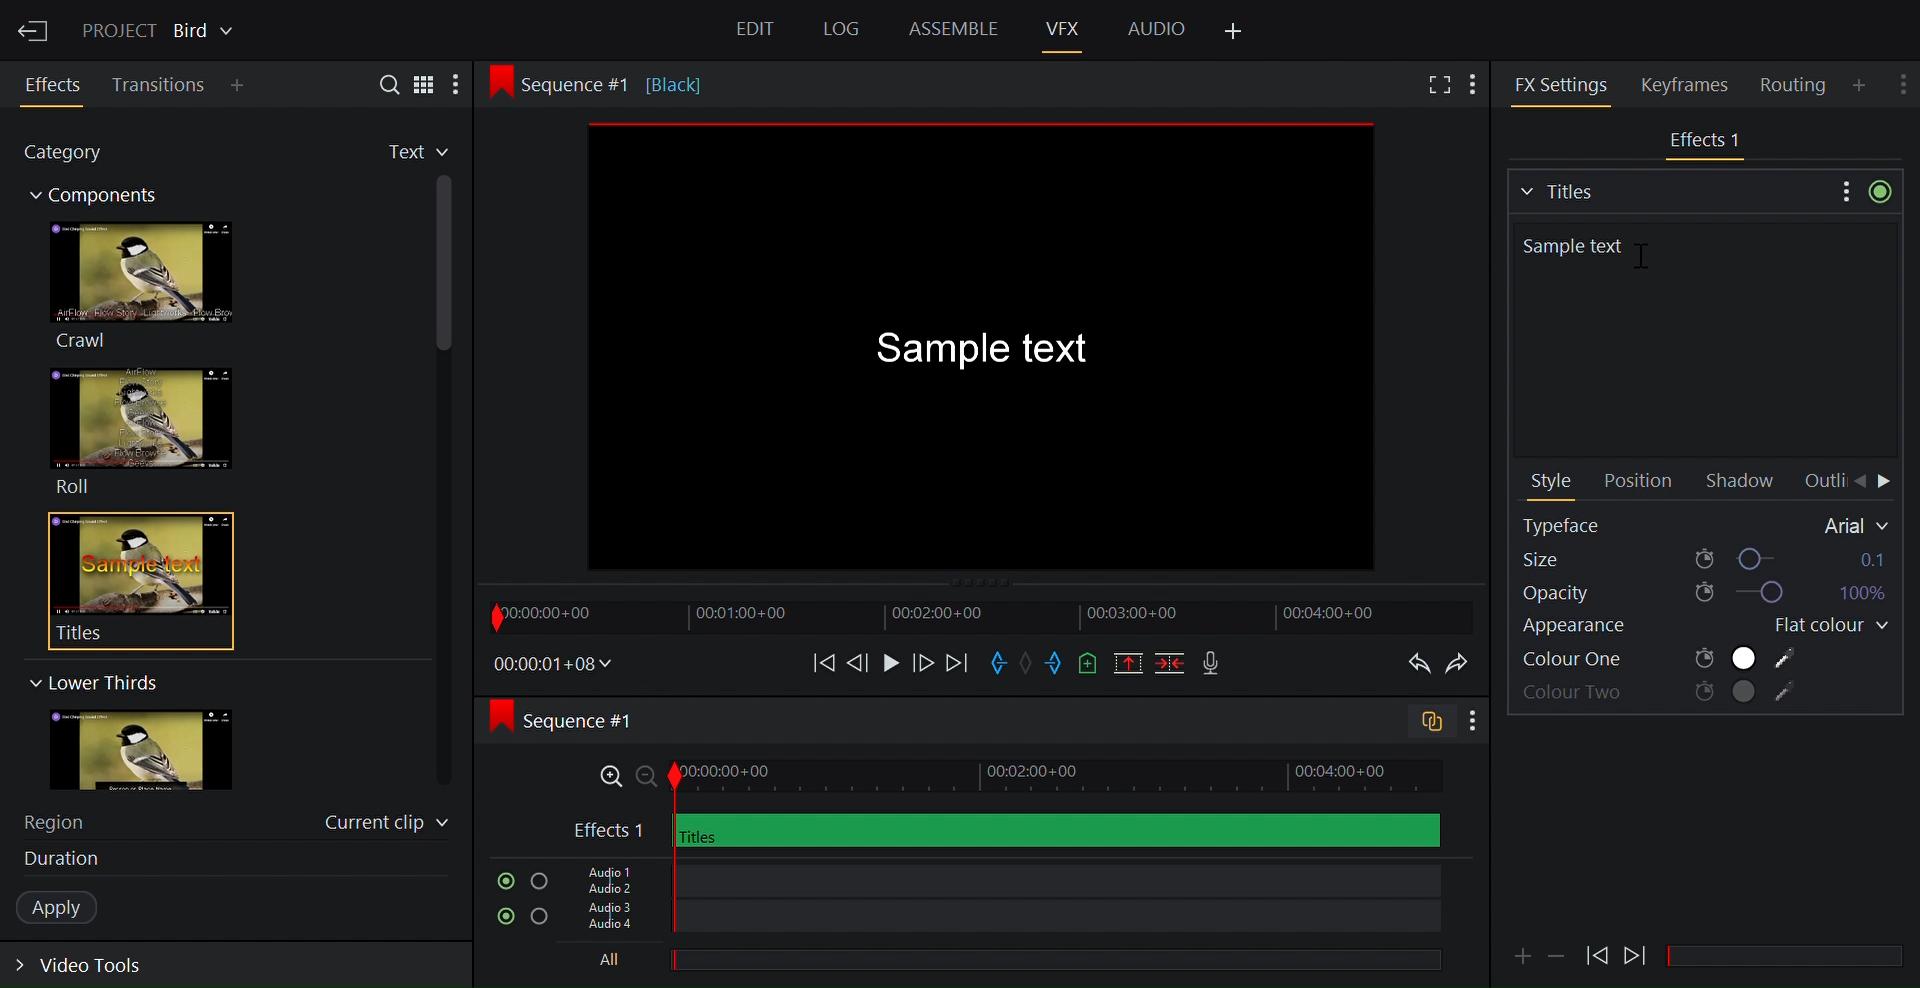 This screenshot has height=988, width=1920. I want to click on Nudge one frame backwards, so click(859, 661).